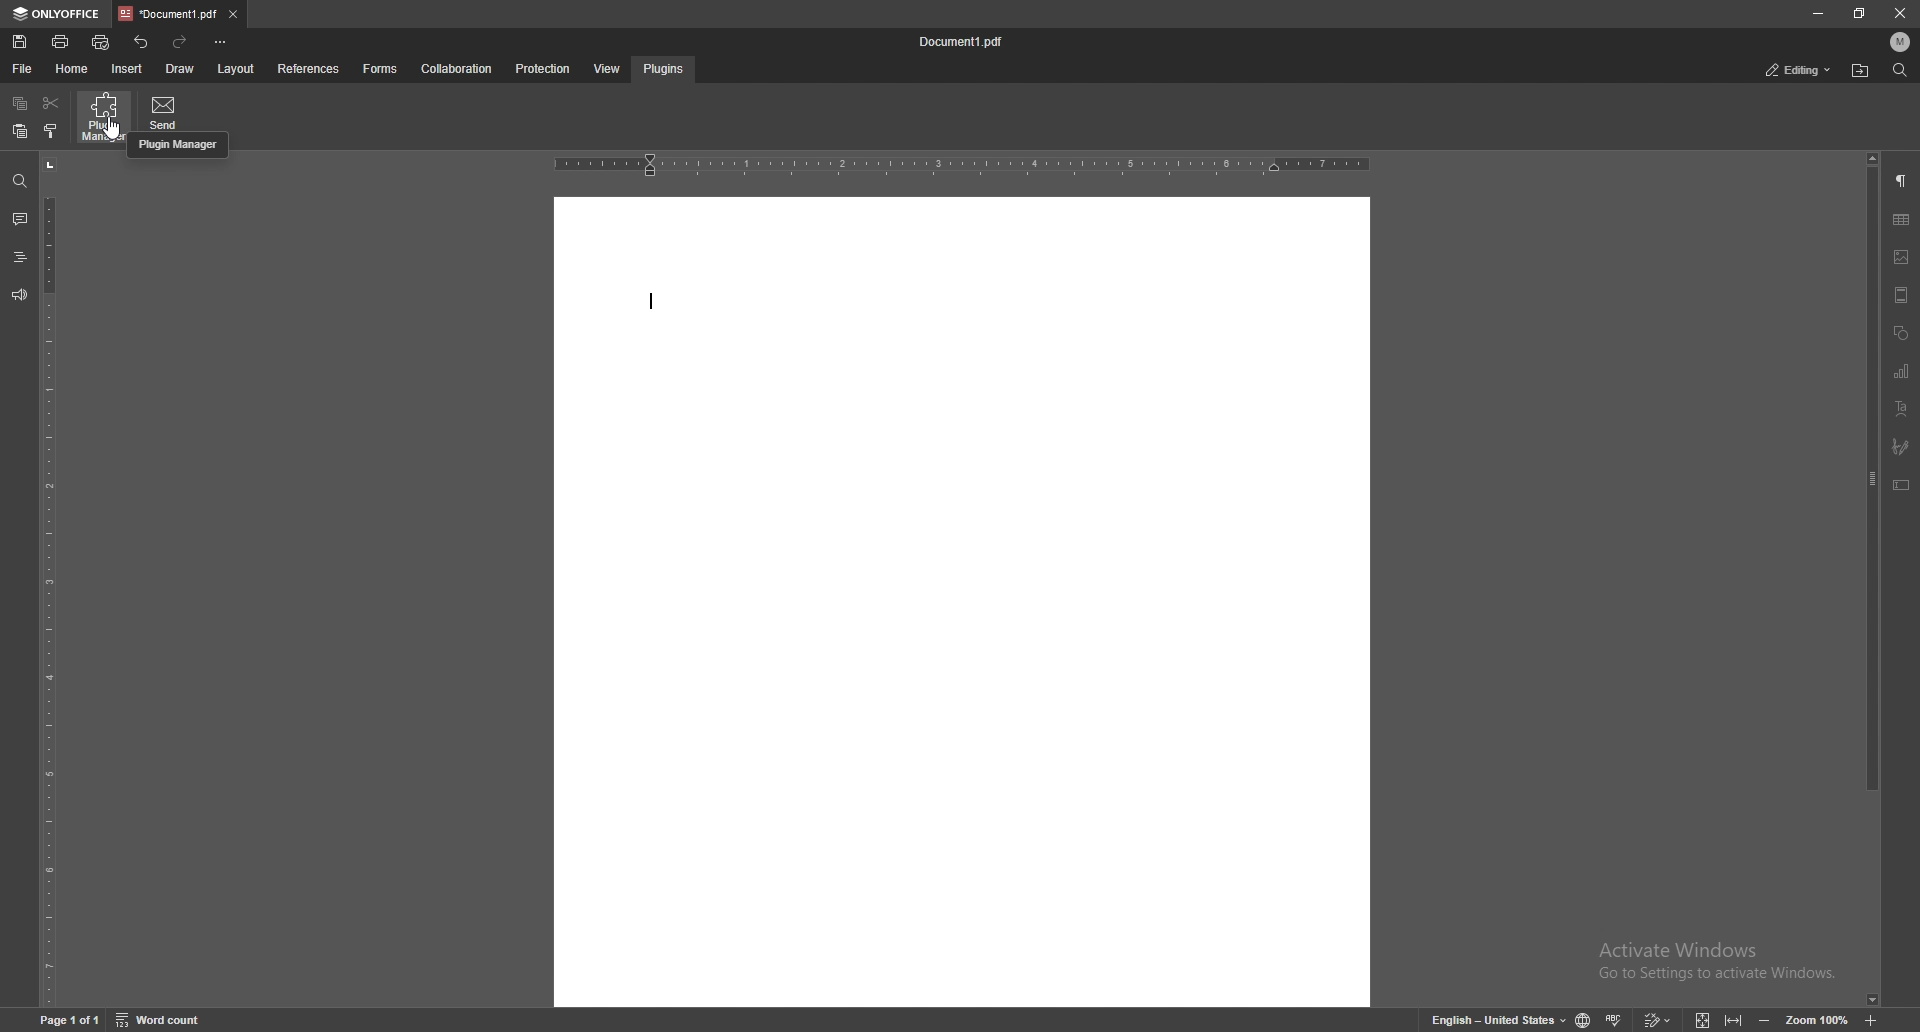  Describe the element at coordinates (234, 15) in the screenshot. I see `close tab` at that location.